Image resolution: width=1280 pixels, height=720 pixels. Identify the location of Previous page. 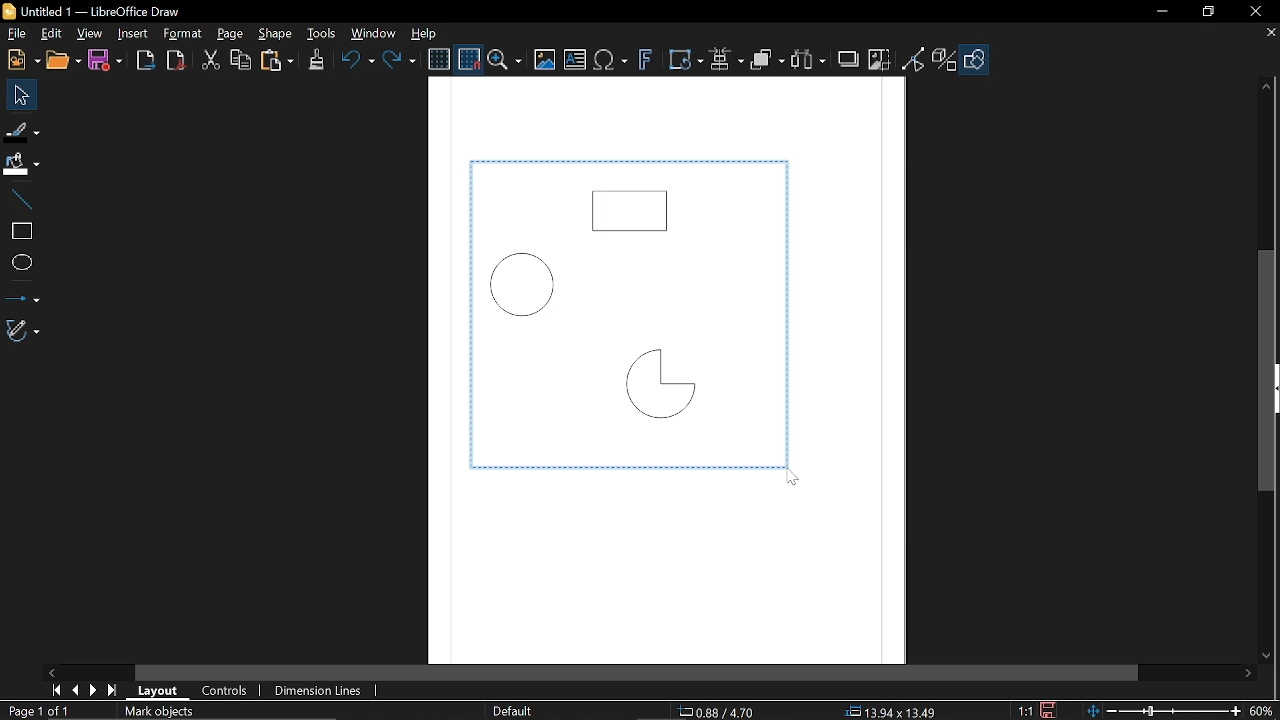
(72, 690).